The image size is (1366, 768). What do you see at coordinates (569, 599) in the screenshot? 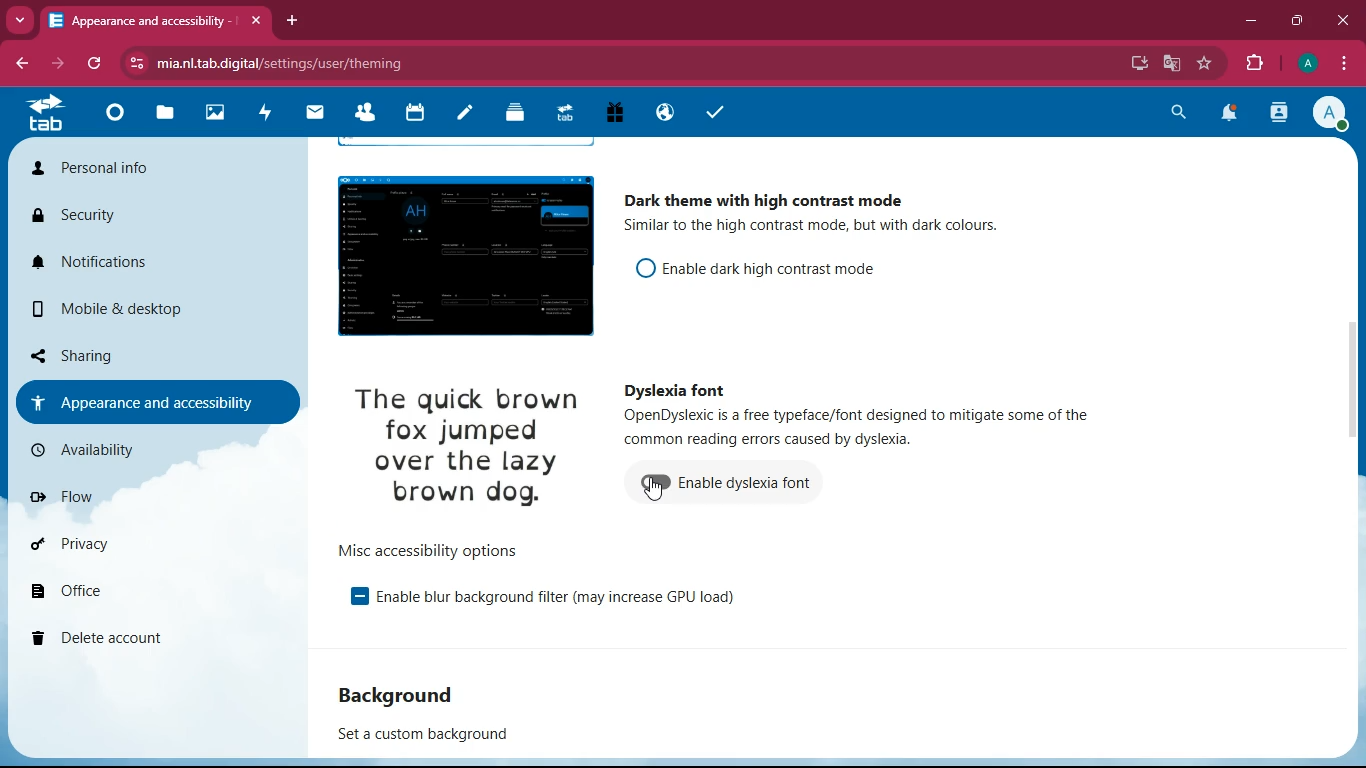
I see `enable` at bounding box center [569, 599].